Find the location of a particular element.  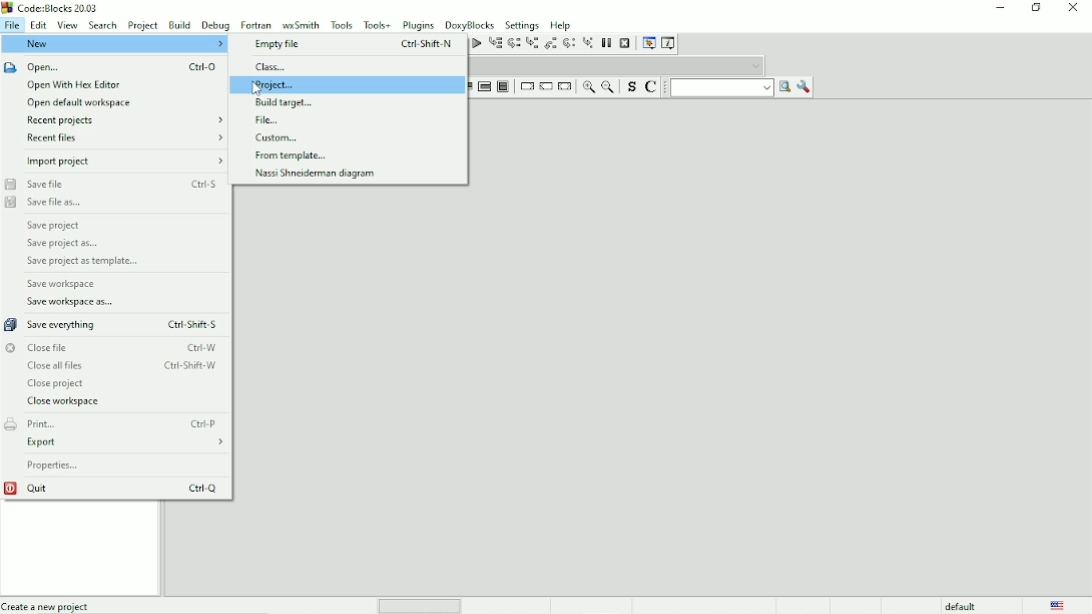

Fortran is located at coordinates (256, 24).